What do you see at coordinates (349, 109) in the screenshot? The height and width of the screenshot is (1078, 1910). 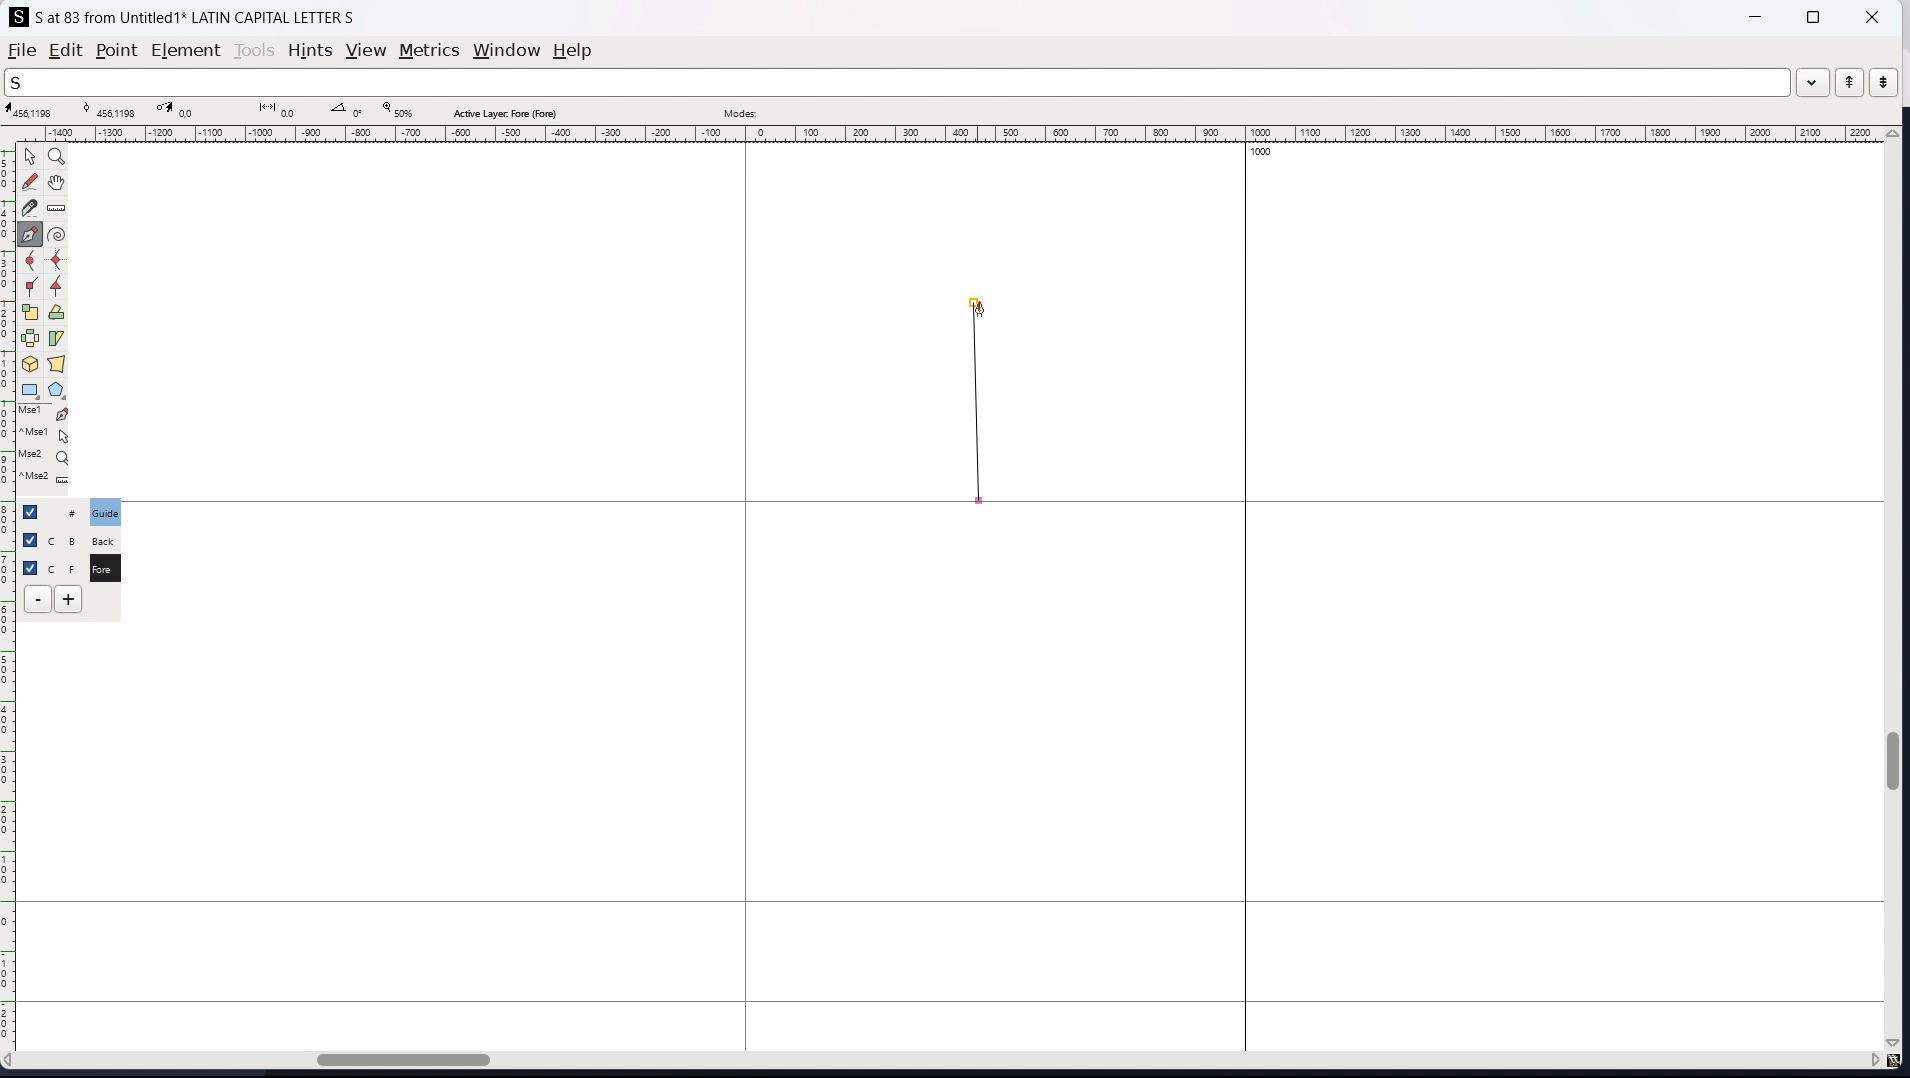 I see `angle between points` at bounding box center [349, 109].